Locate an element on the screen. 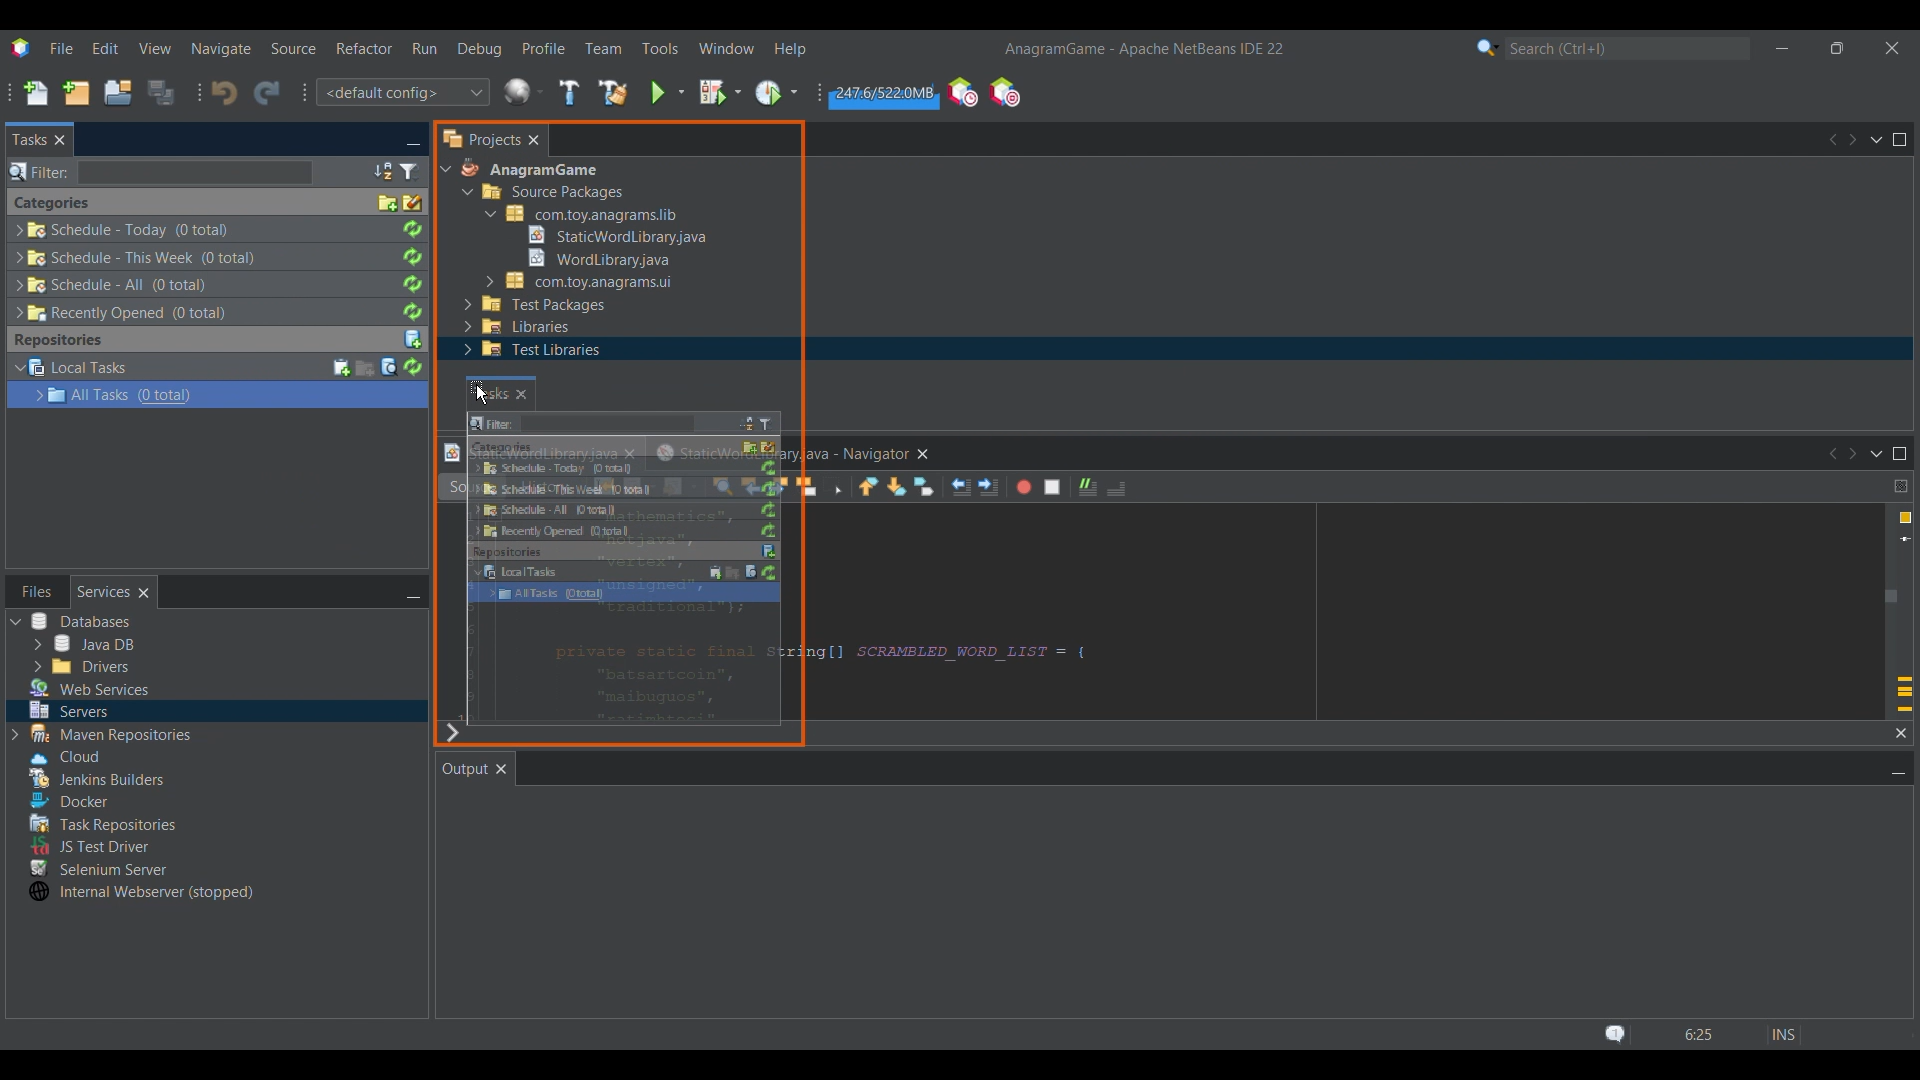   is located at coordinates (594, 257).